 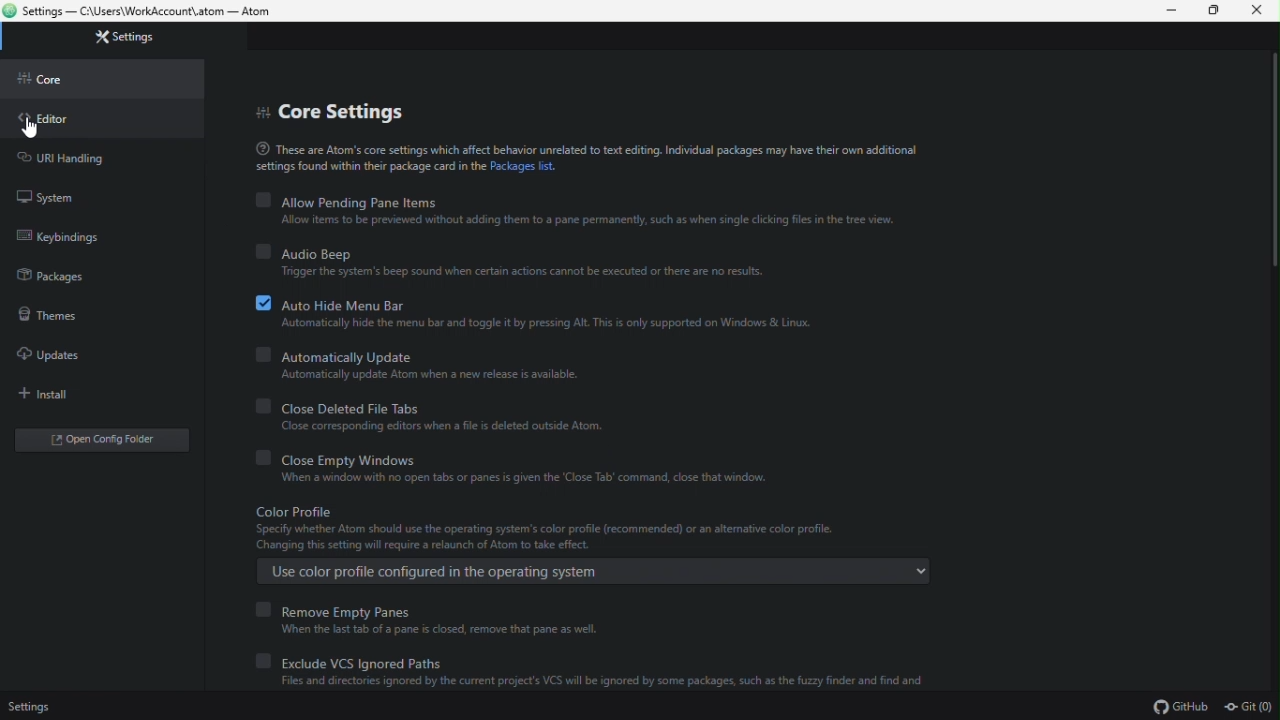 I want to click on Core setting, so click(x=334, y=114).